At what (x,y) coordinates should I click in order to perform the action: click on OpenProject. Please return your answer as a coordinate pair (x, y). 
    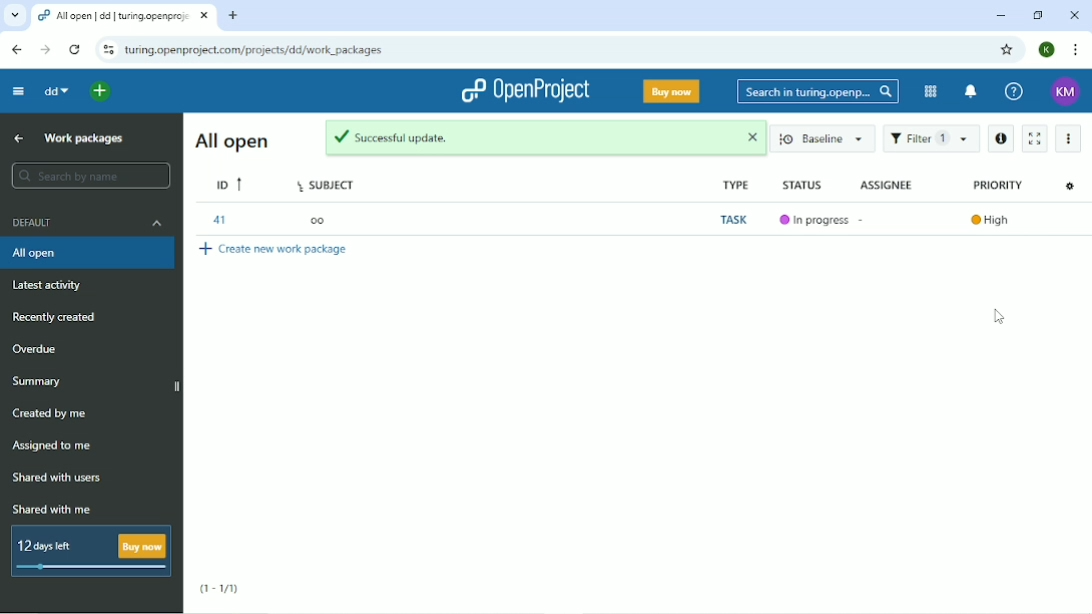
    Looking at the image, I should click on (525, 90).